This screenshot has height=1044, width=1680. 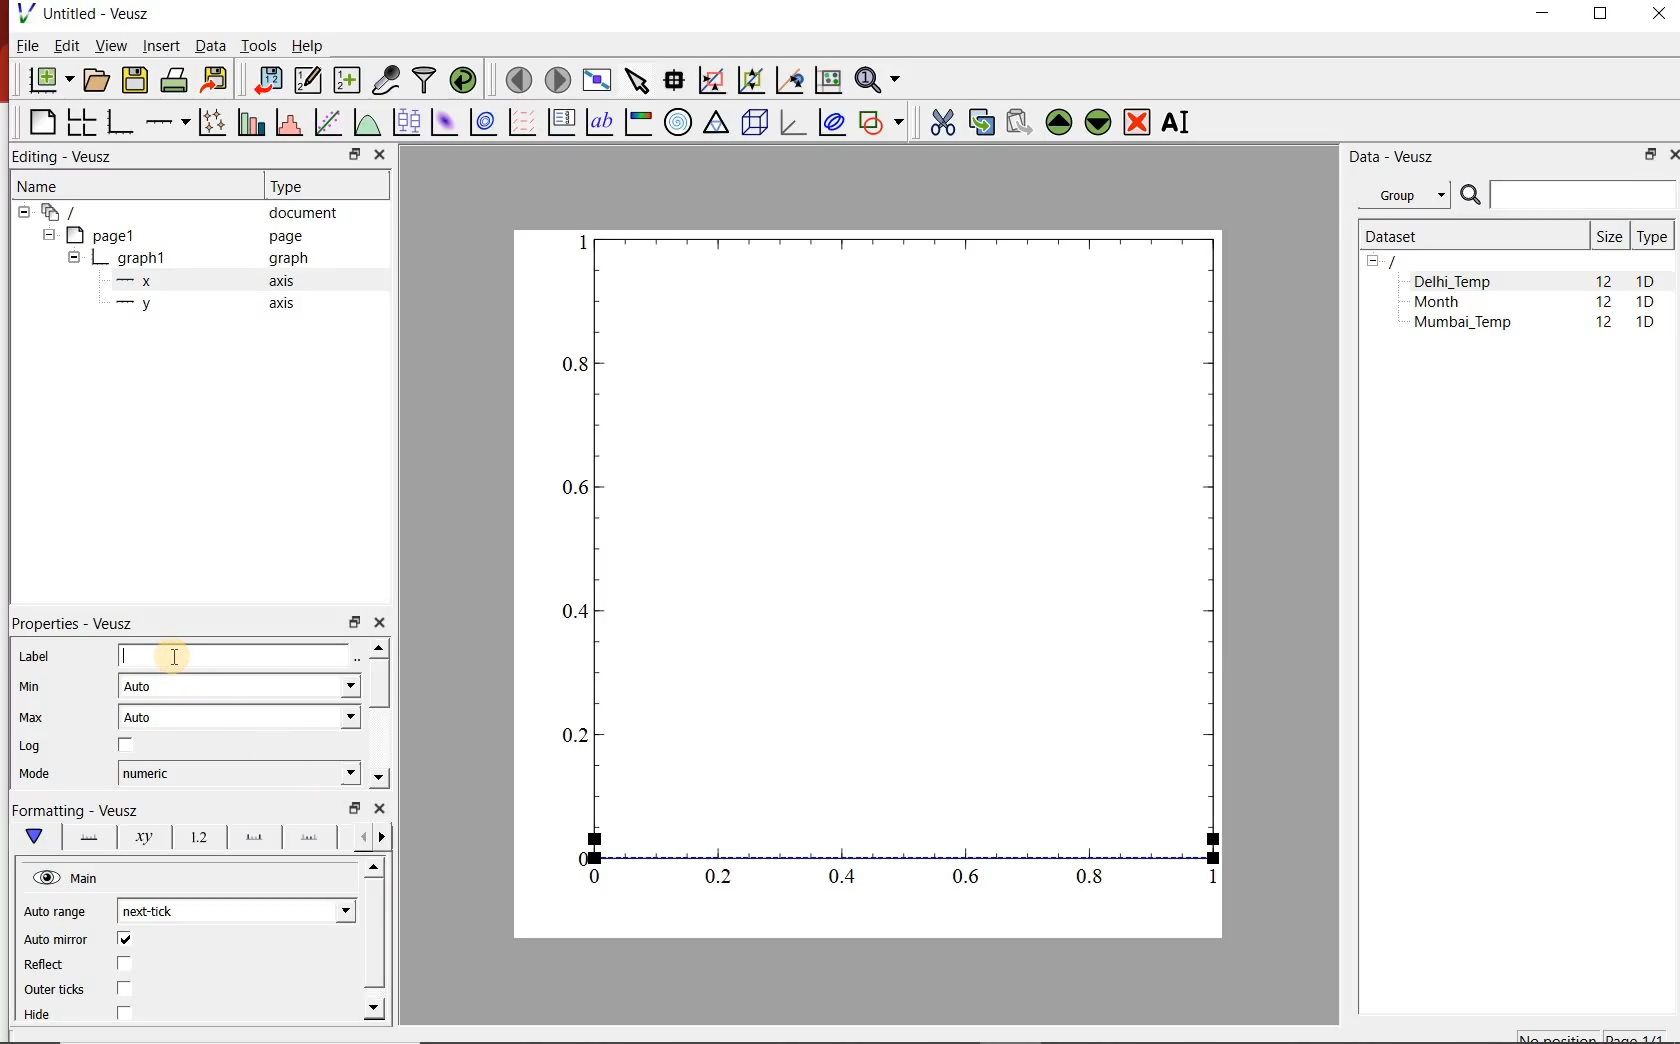 I want to click on CLOSE, so click(x=1672, y=155).